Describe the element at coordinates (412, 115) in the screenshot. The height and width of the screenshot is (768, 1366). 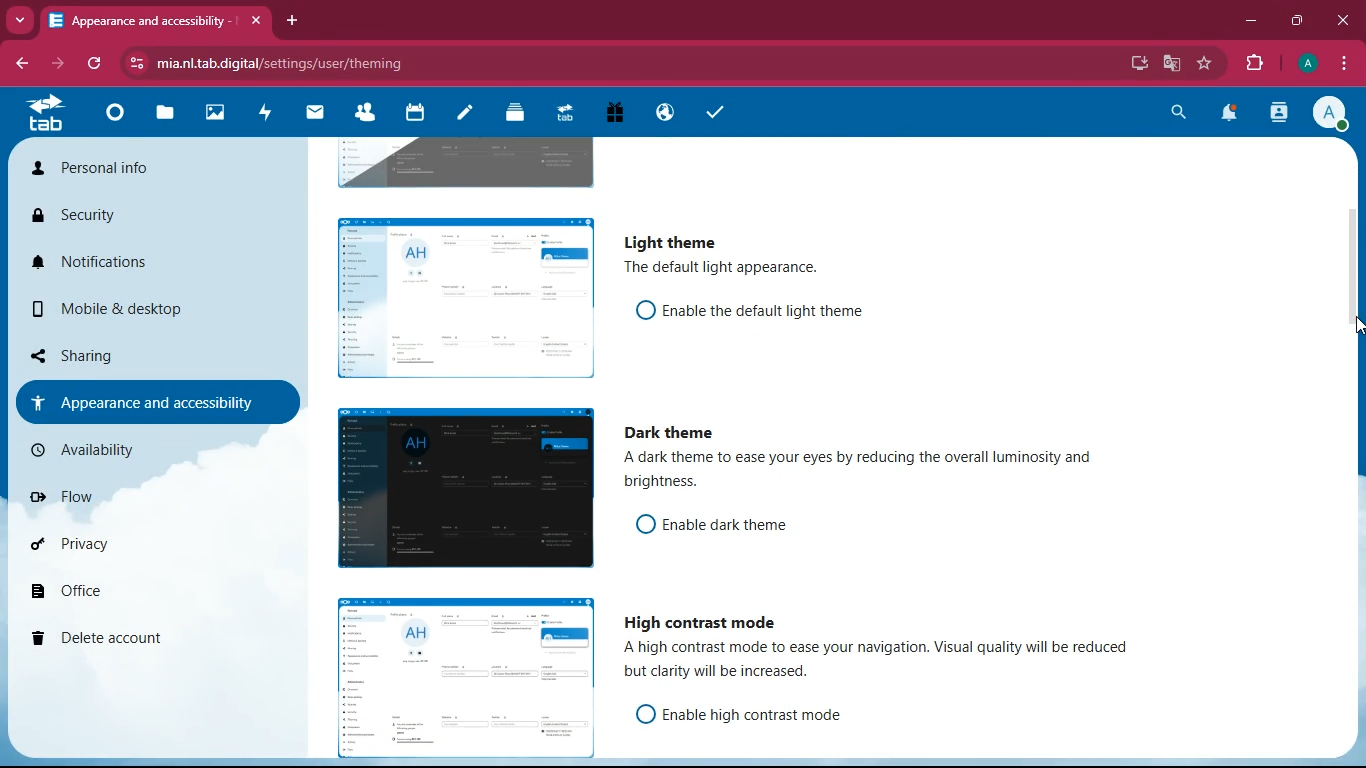
I see `calendar` at that location.